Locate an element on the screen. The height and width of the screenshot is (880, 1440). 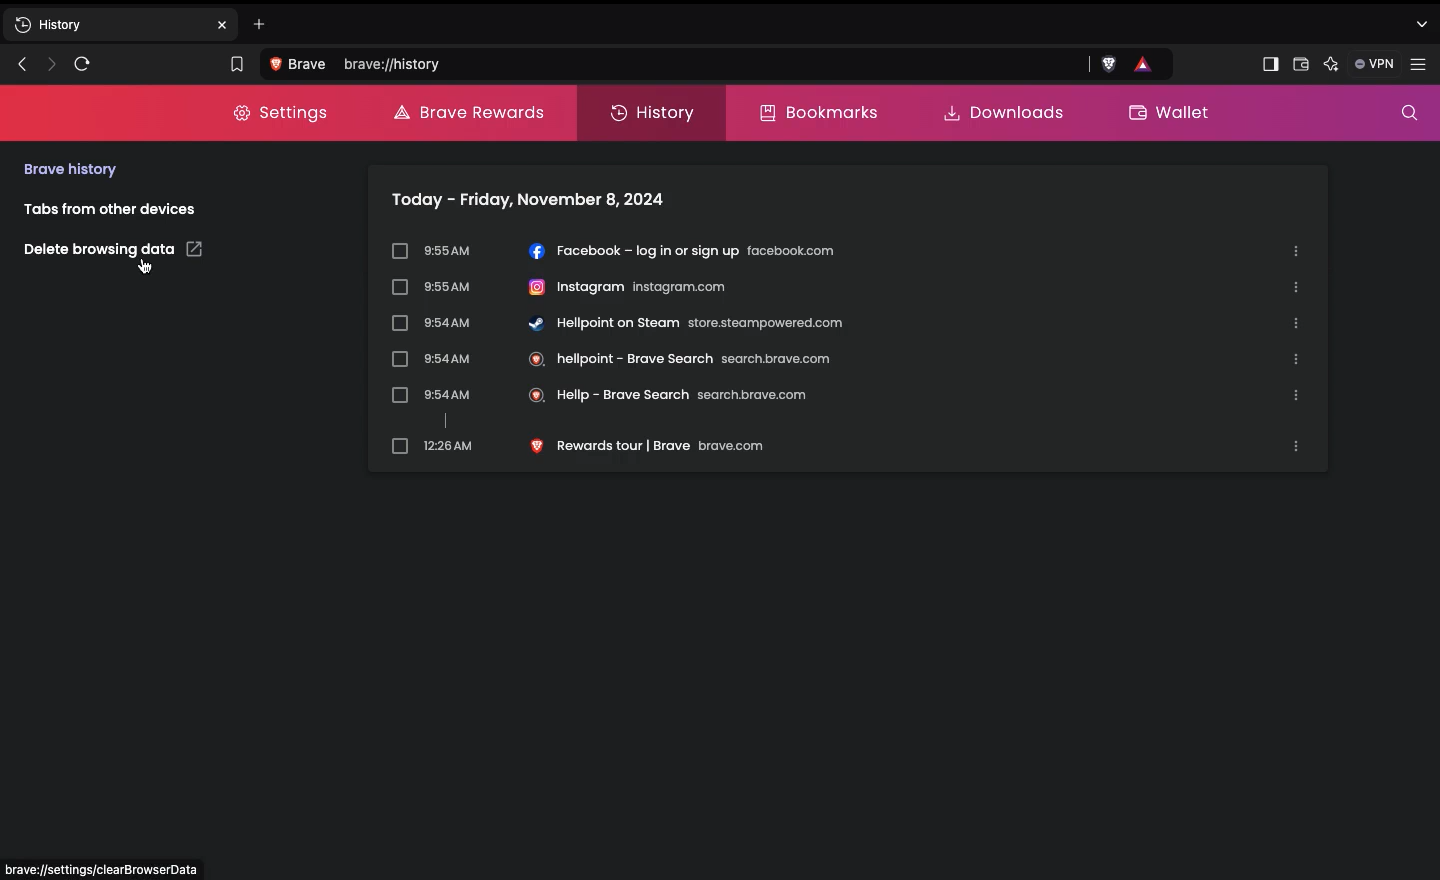
rewards is located at coordinates (1145, 63).